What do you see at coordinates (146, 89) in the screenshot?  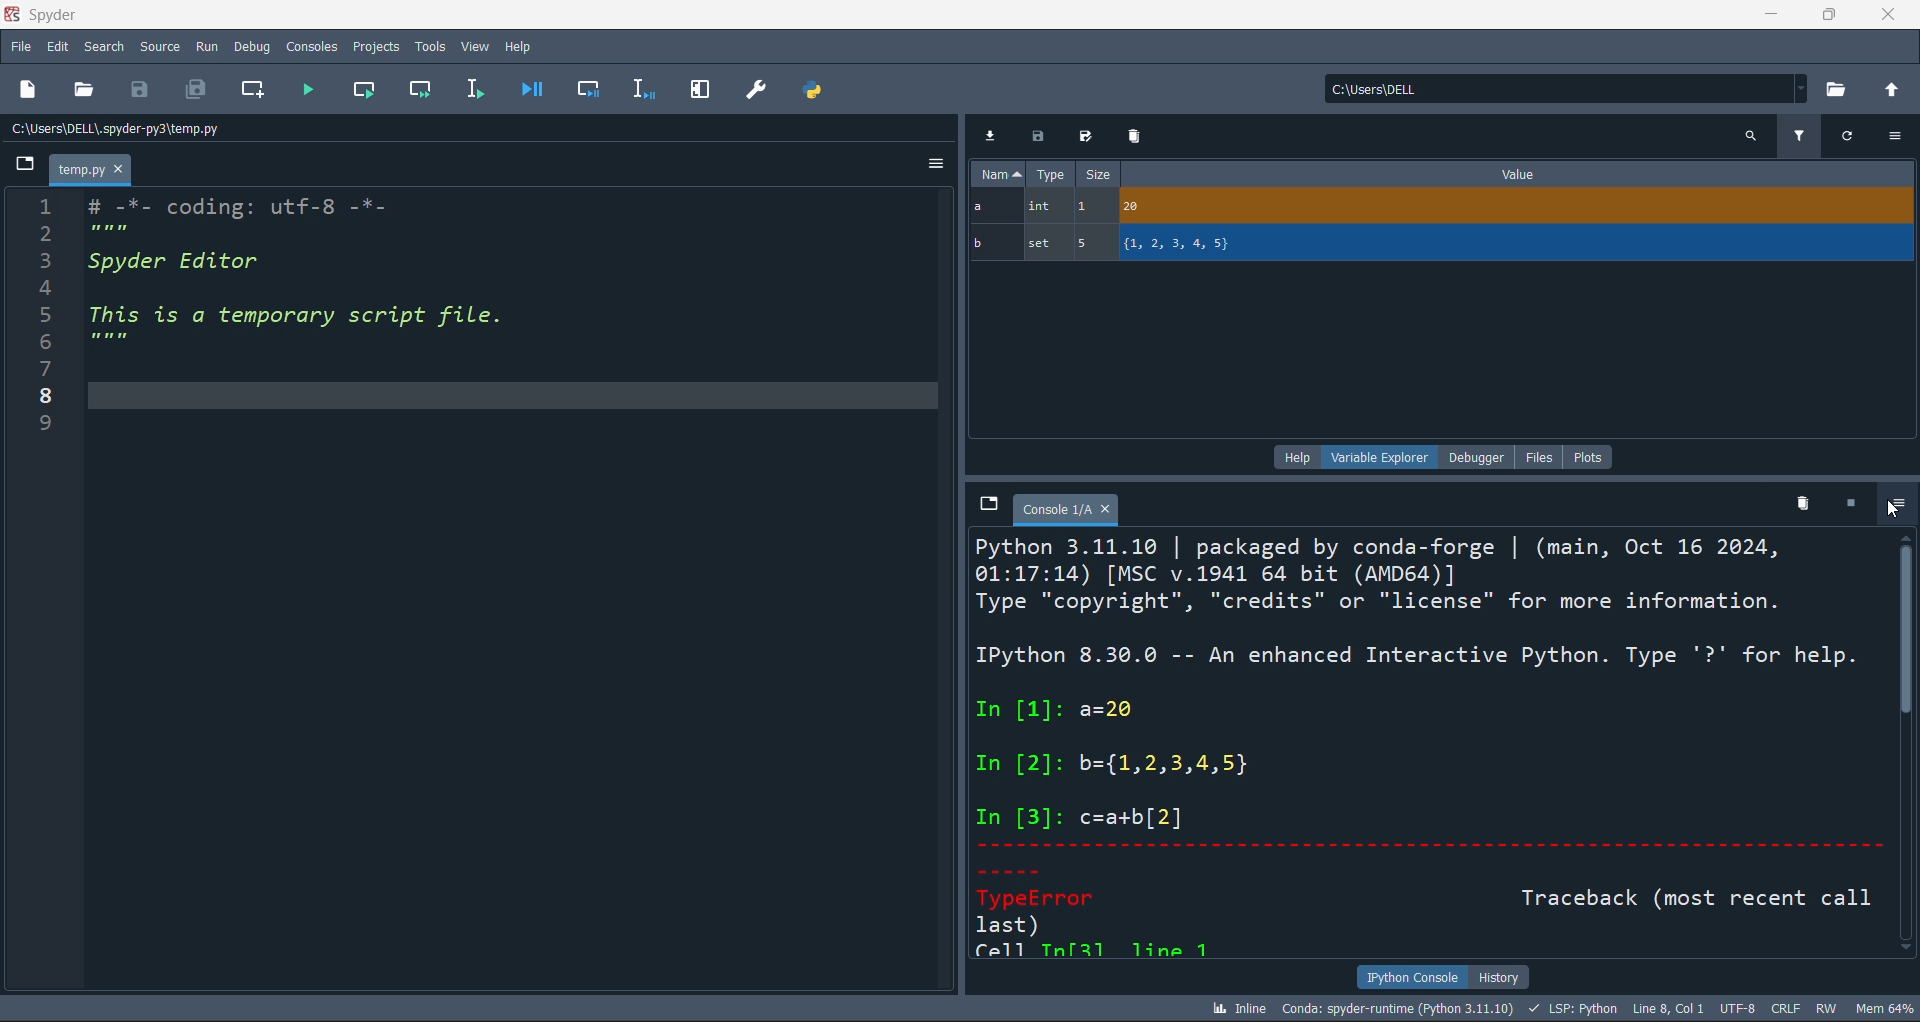 I see `save` at bounding box center [146, 89].